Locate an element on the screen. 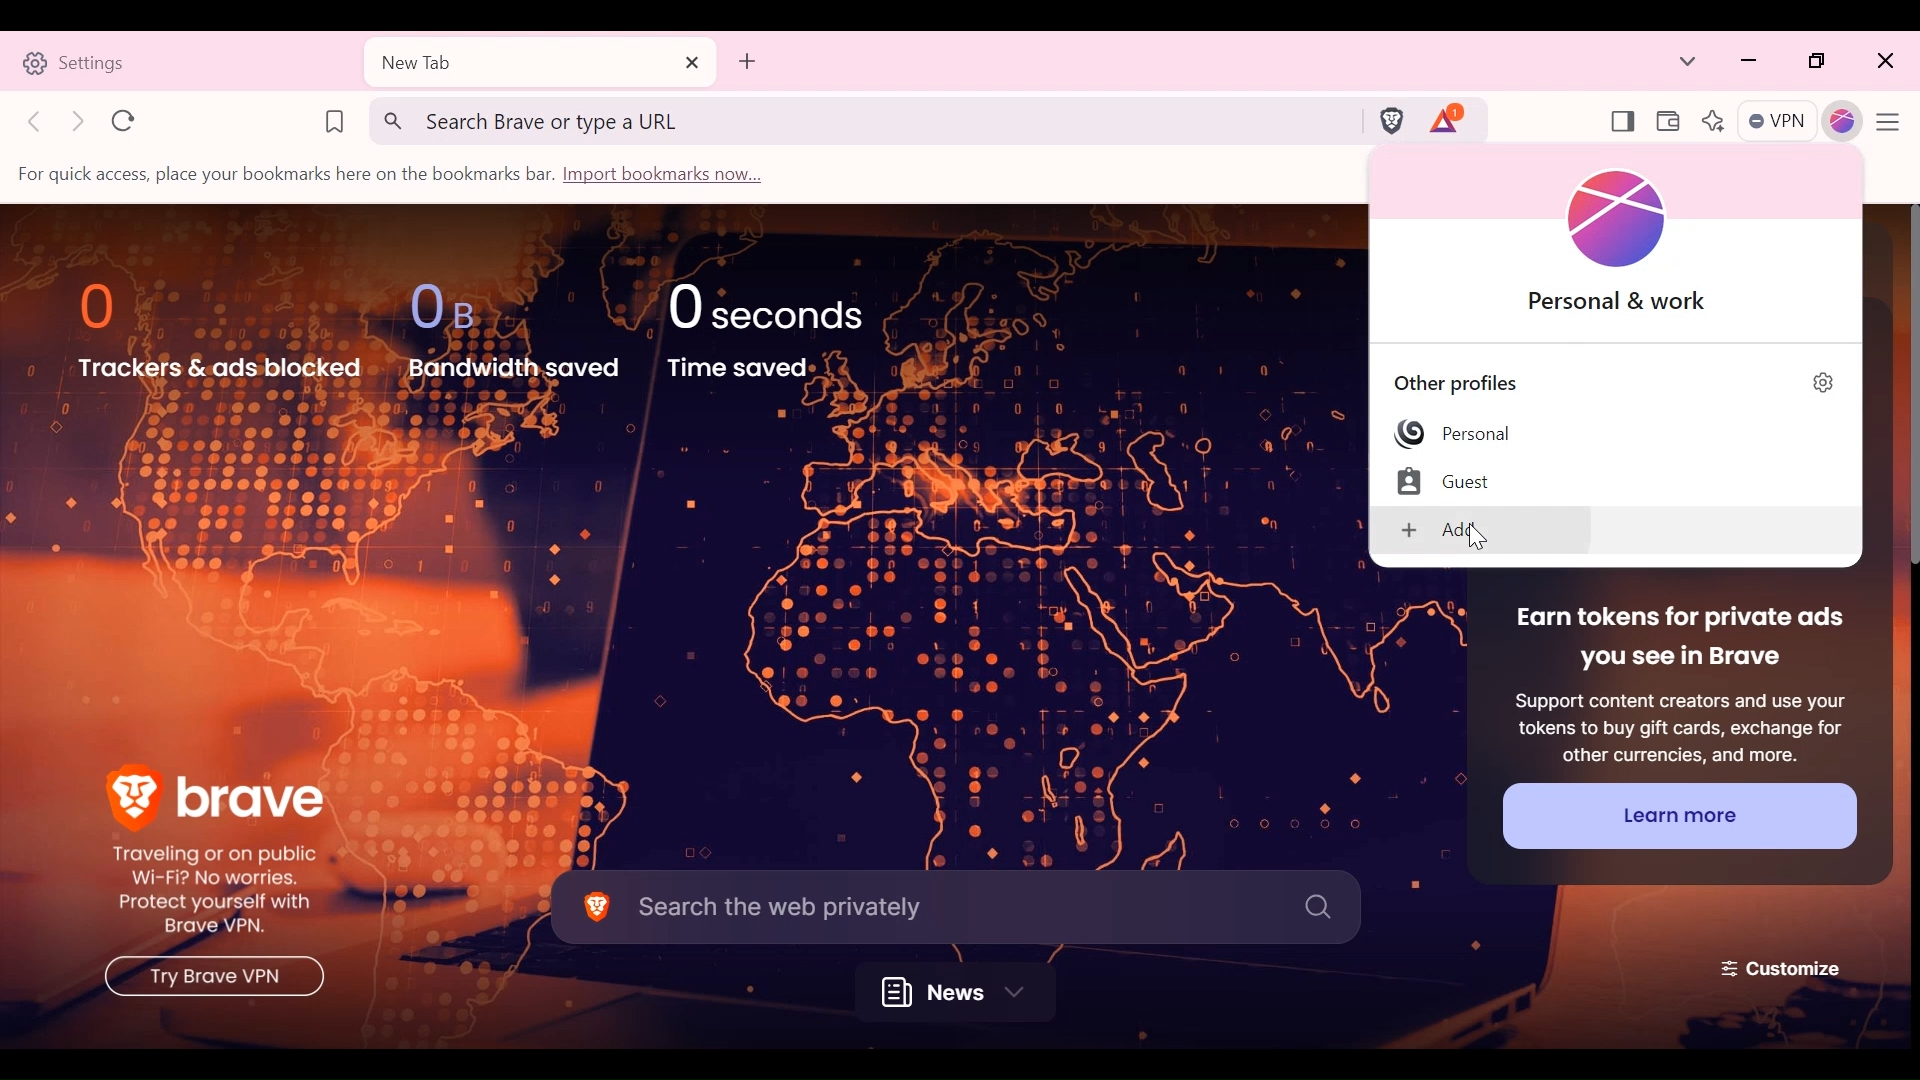  Add is located at coordinates (1485, 532).